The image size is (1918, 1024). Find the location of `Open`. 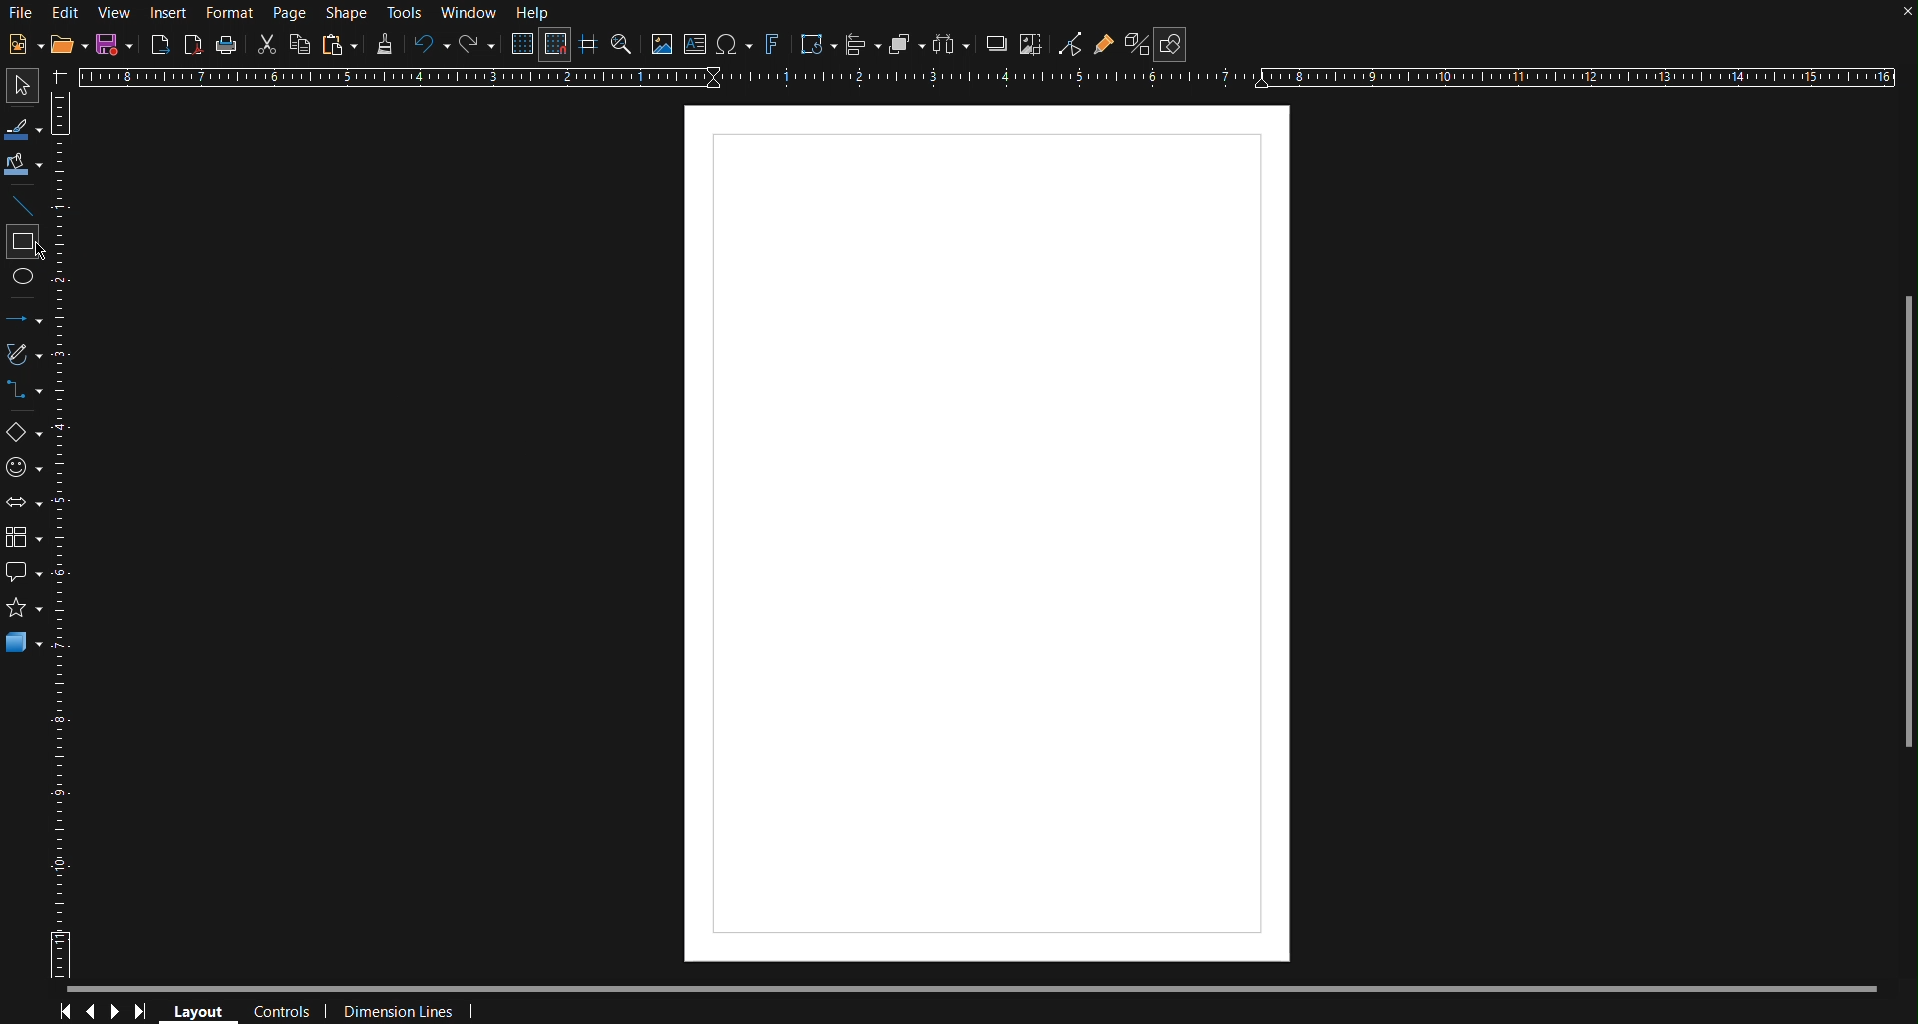

Open is located at coordinates (71, 43).